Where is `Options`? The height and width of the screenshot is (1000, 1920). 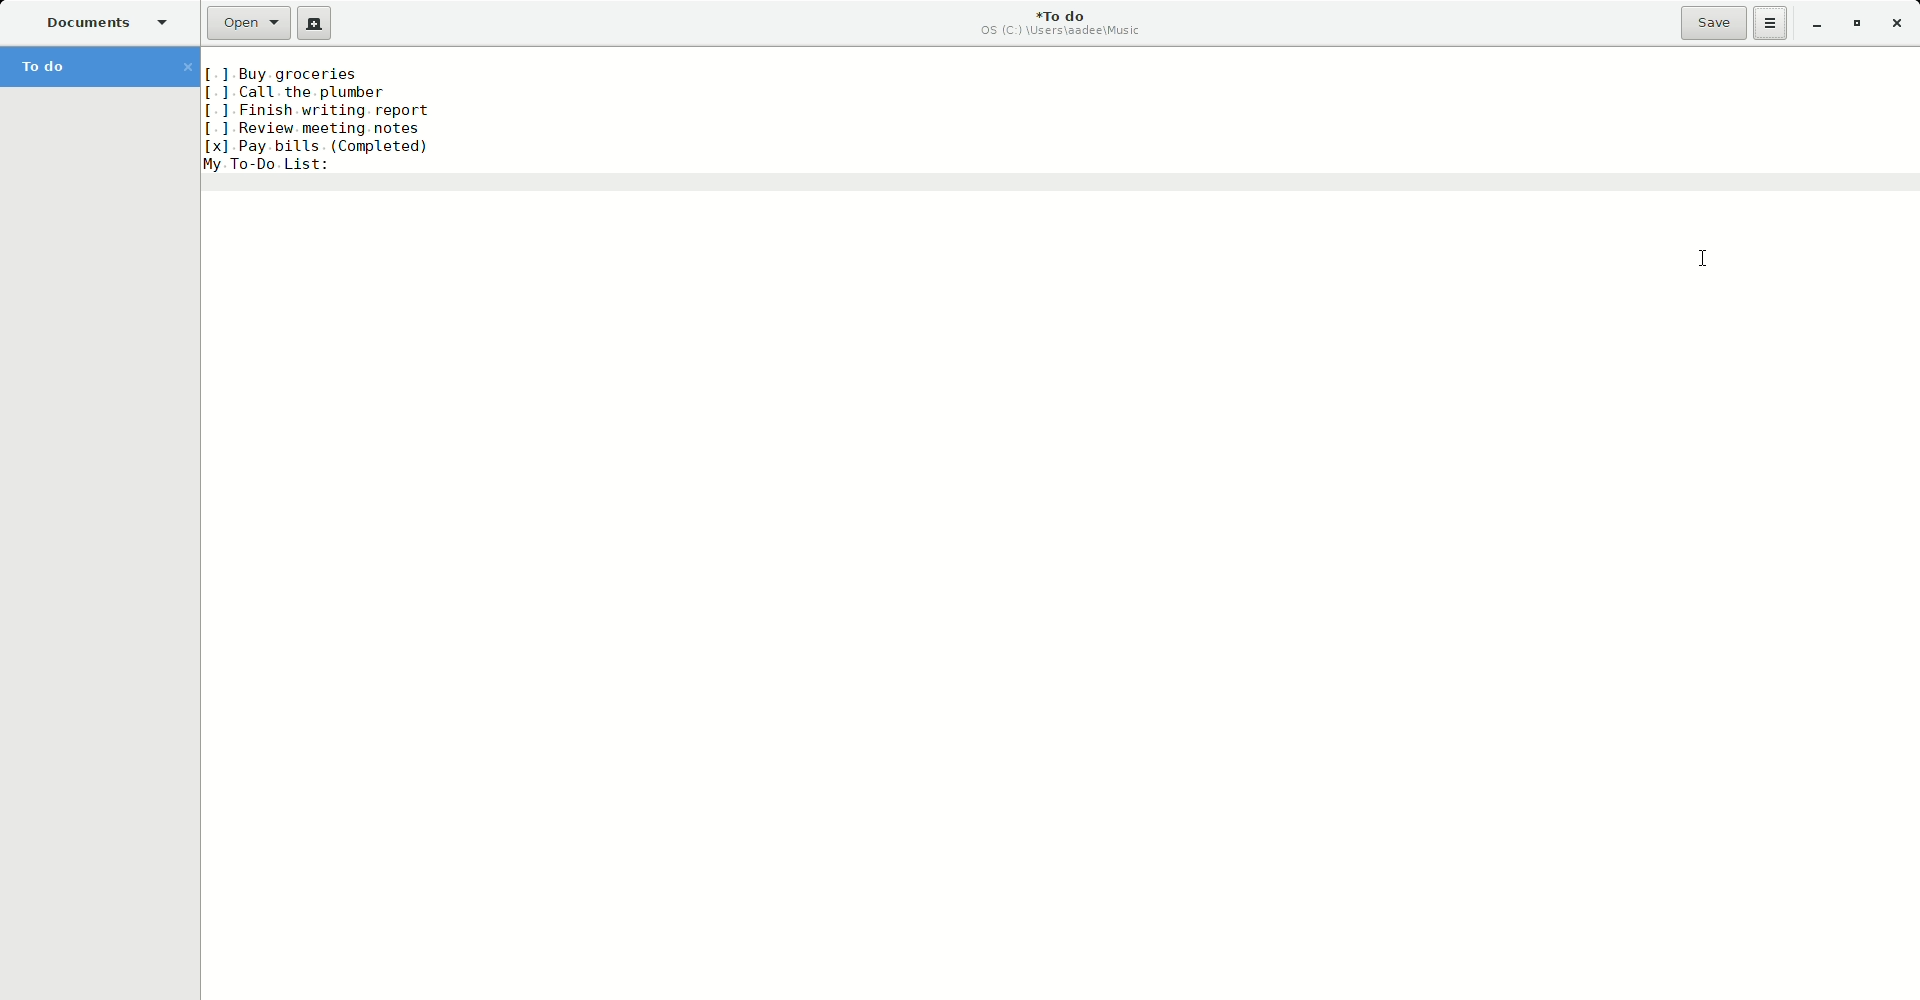 Options is located at coordinates (1771, 24).